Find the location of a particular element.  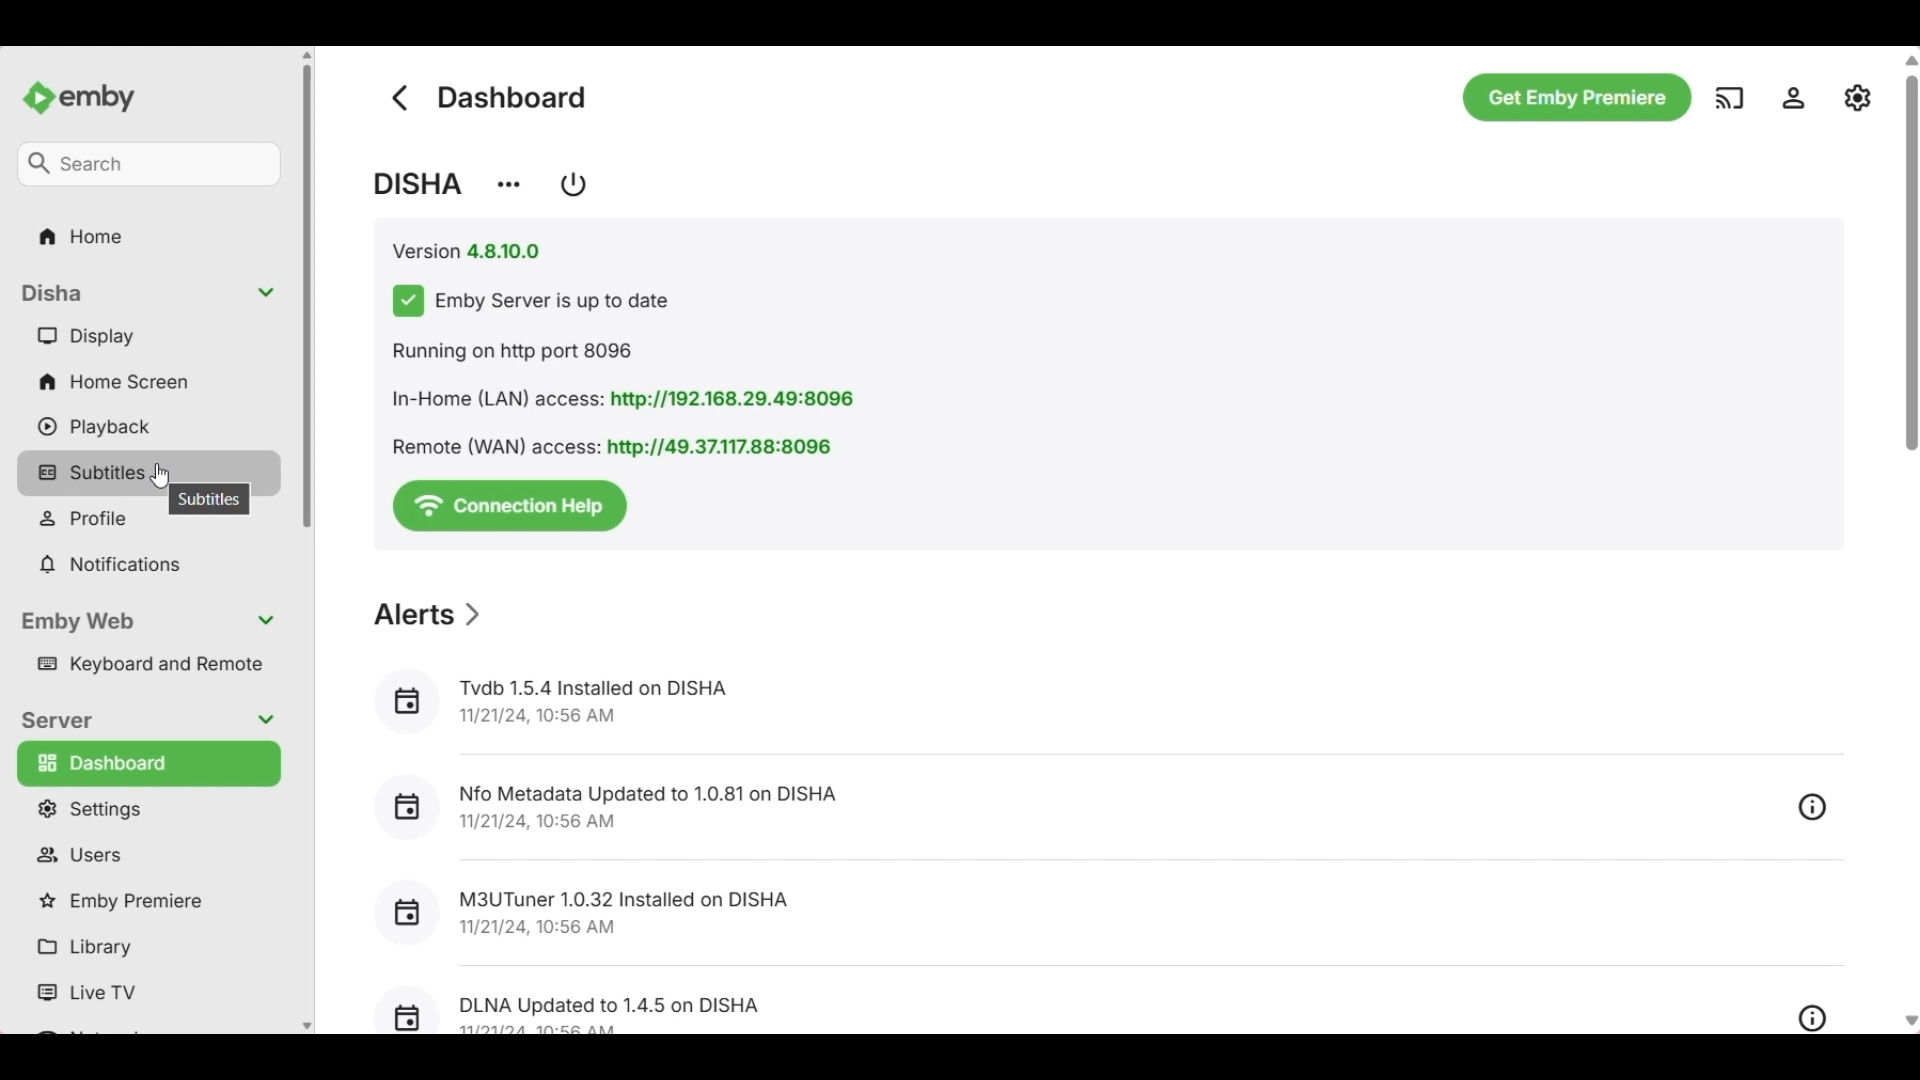

Listed entries for the above-mentioned section is located at coordinates (1019, 702).